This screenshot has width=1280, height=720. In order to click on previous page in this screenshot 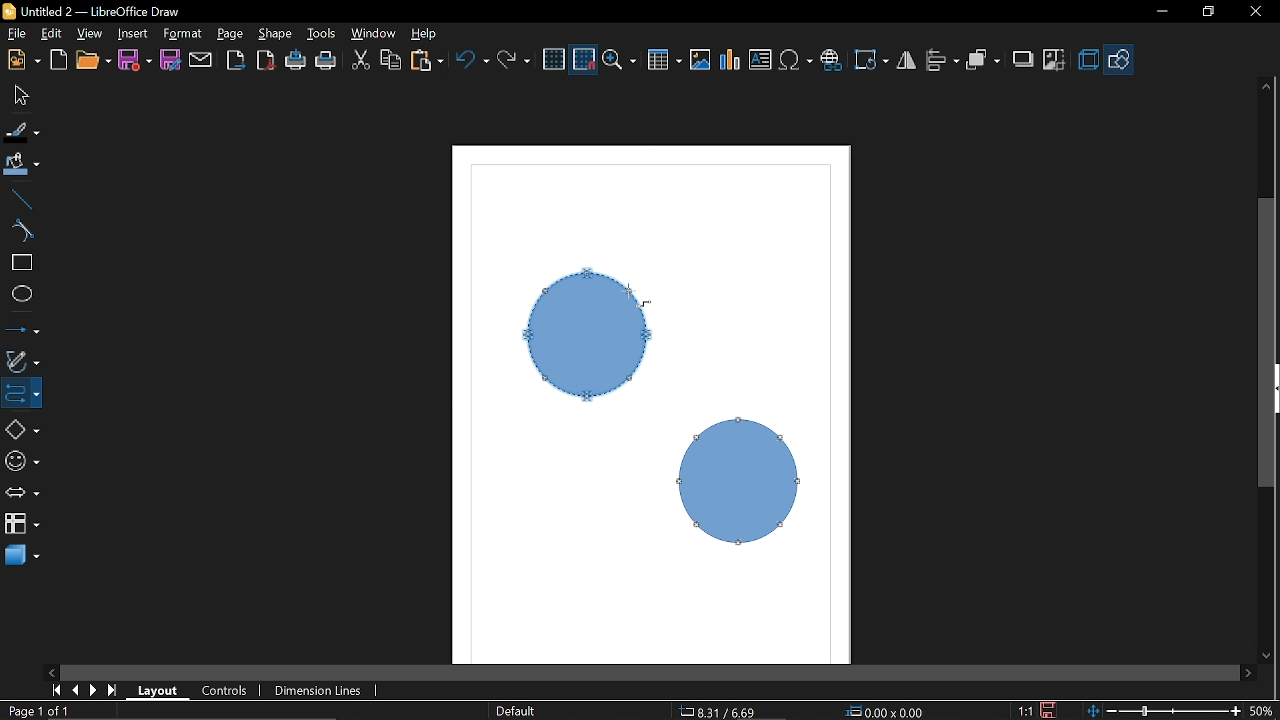, I will do `click(72, 691)`.